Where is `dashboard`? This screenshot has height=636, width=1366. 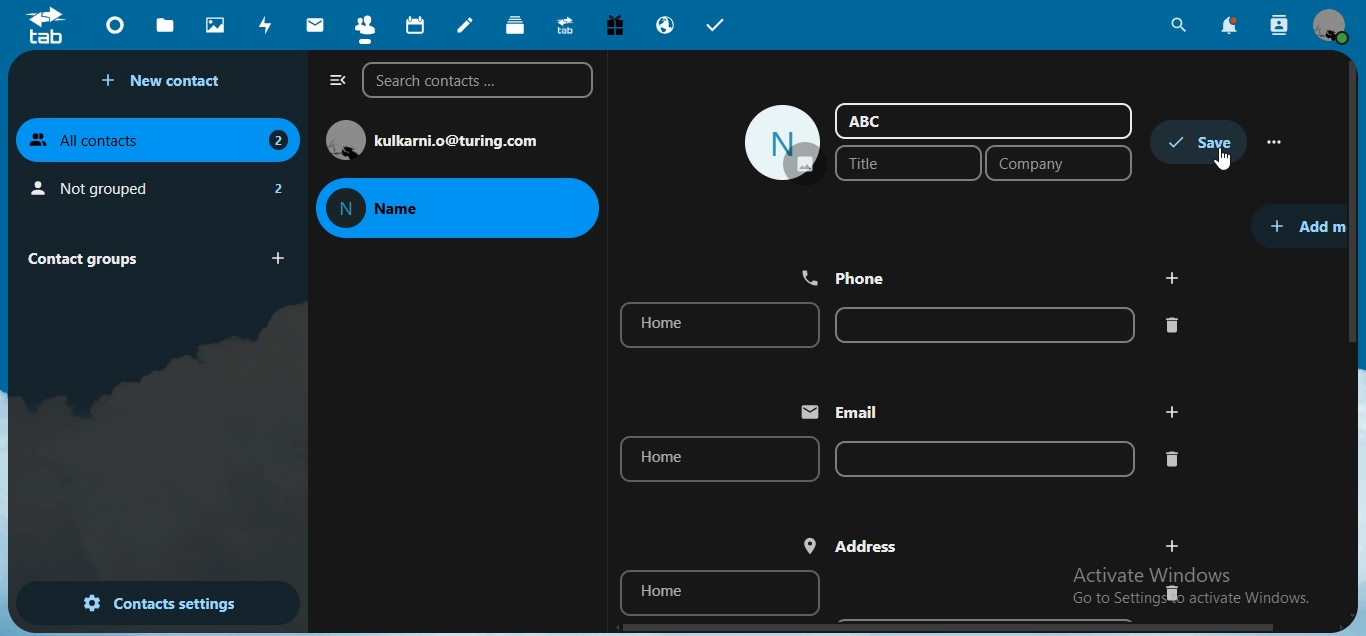
dashboard is located at coordinates (114, 24).